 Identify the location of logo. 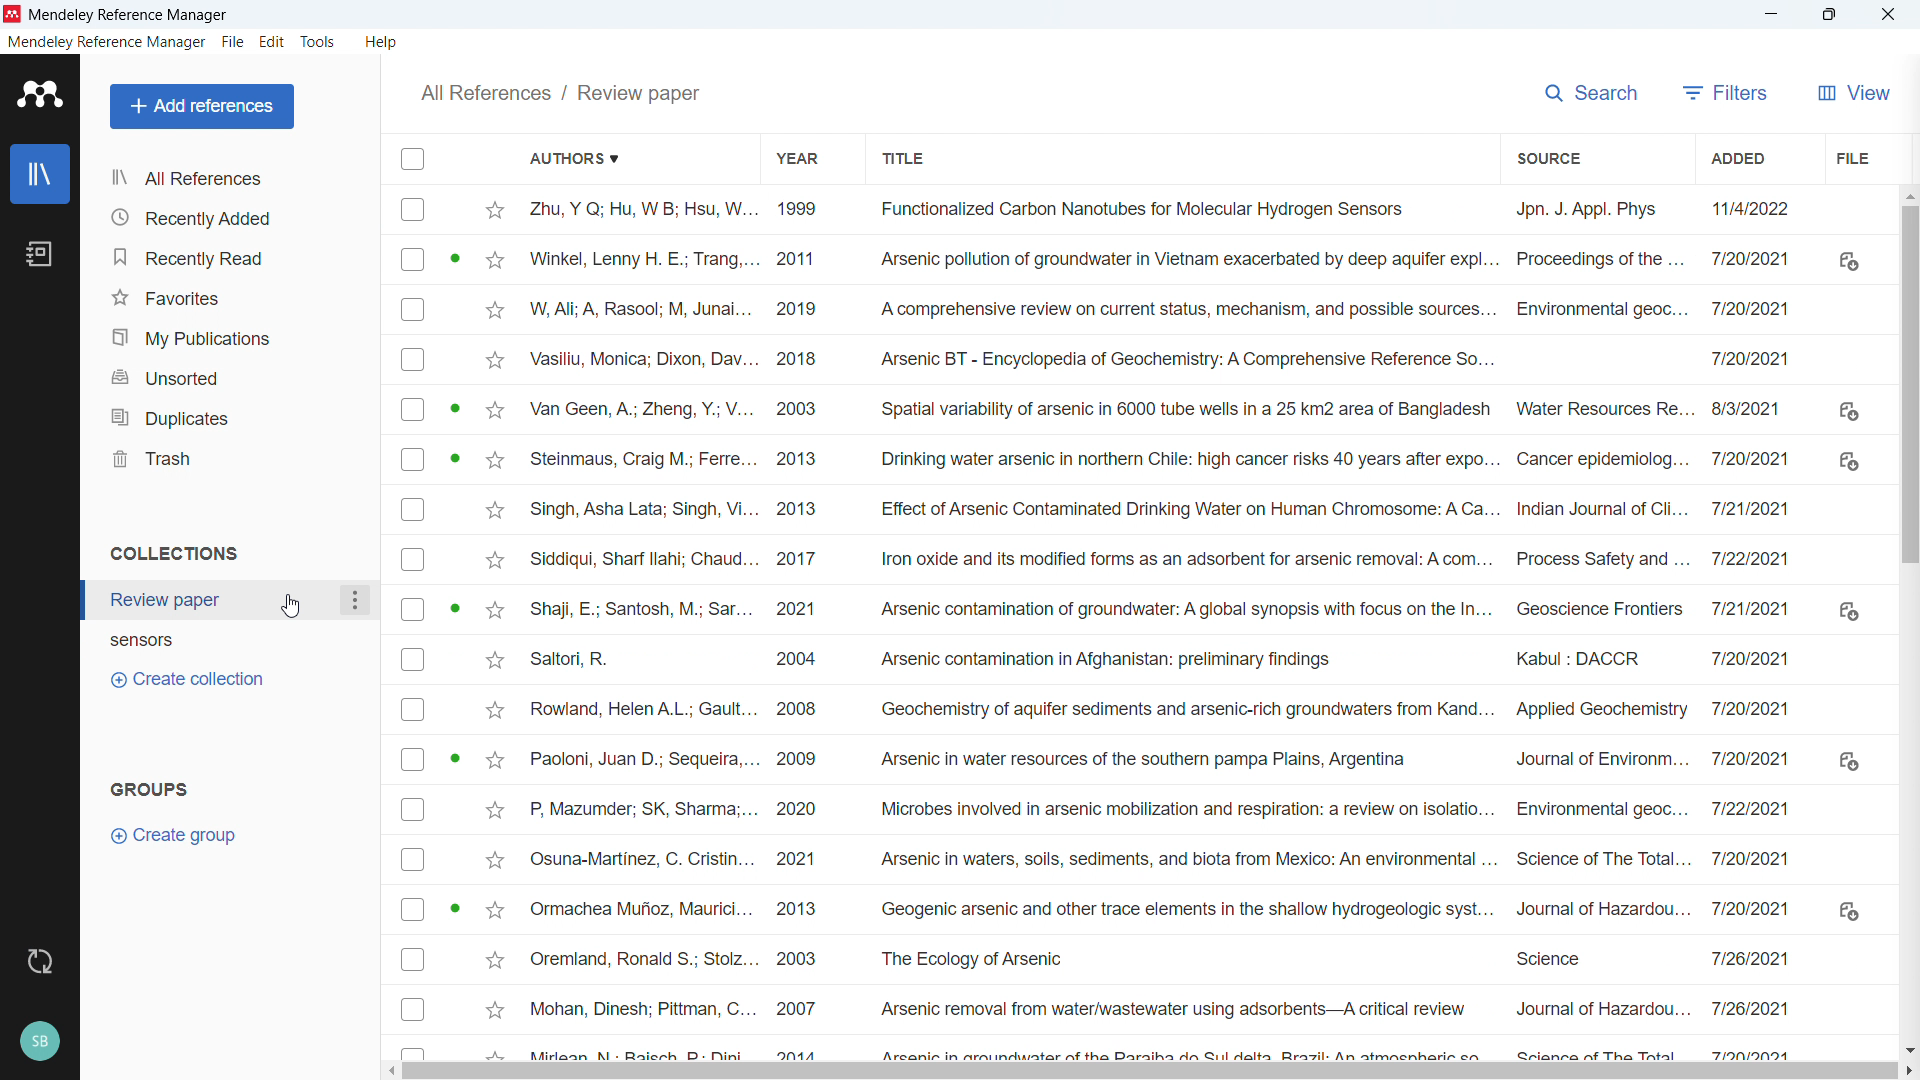
(13, 14).